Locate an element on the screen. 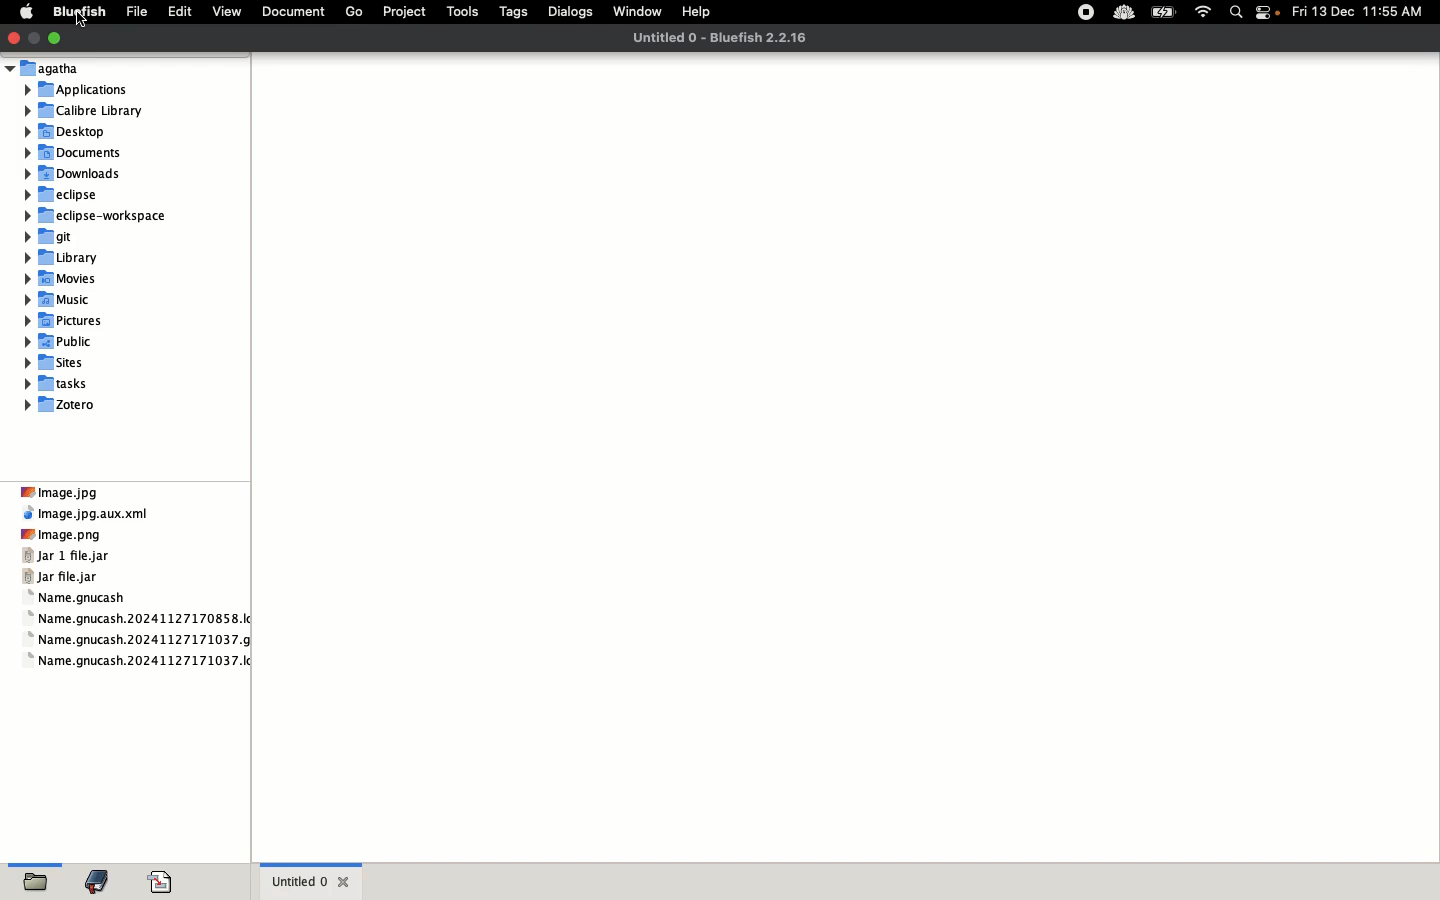  saved is located at coordinates (165, 874).